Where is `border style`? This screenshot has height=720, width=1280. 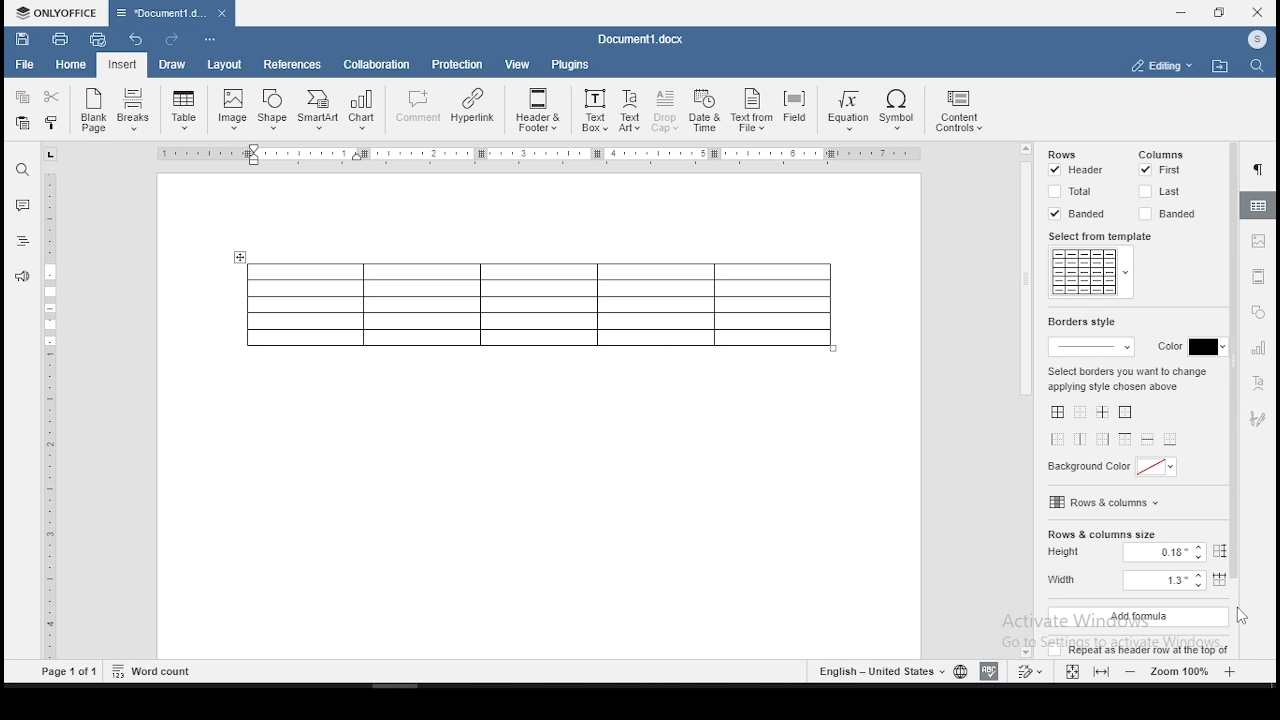 border style is located at coordinates (1081, 321).